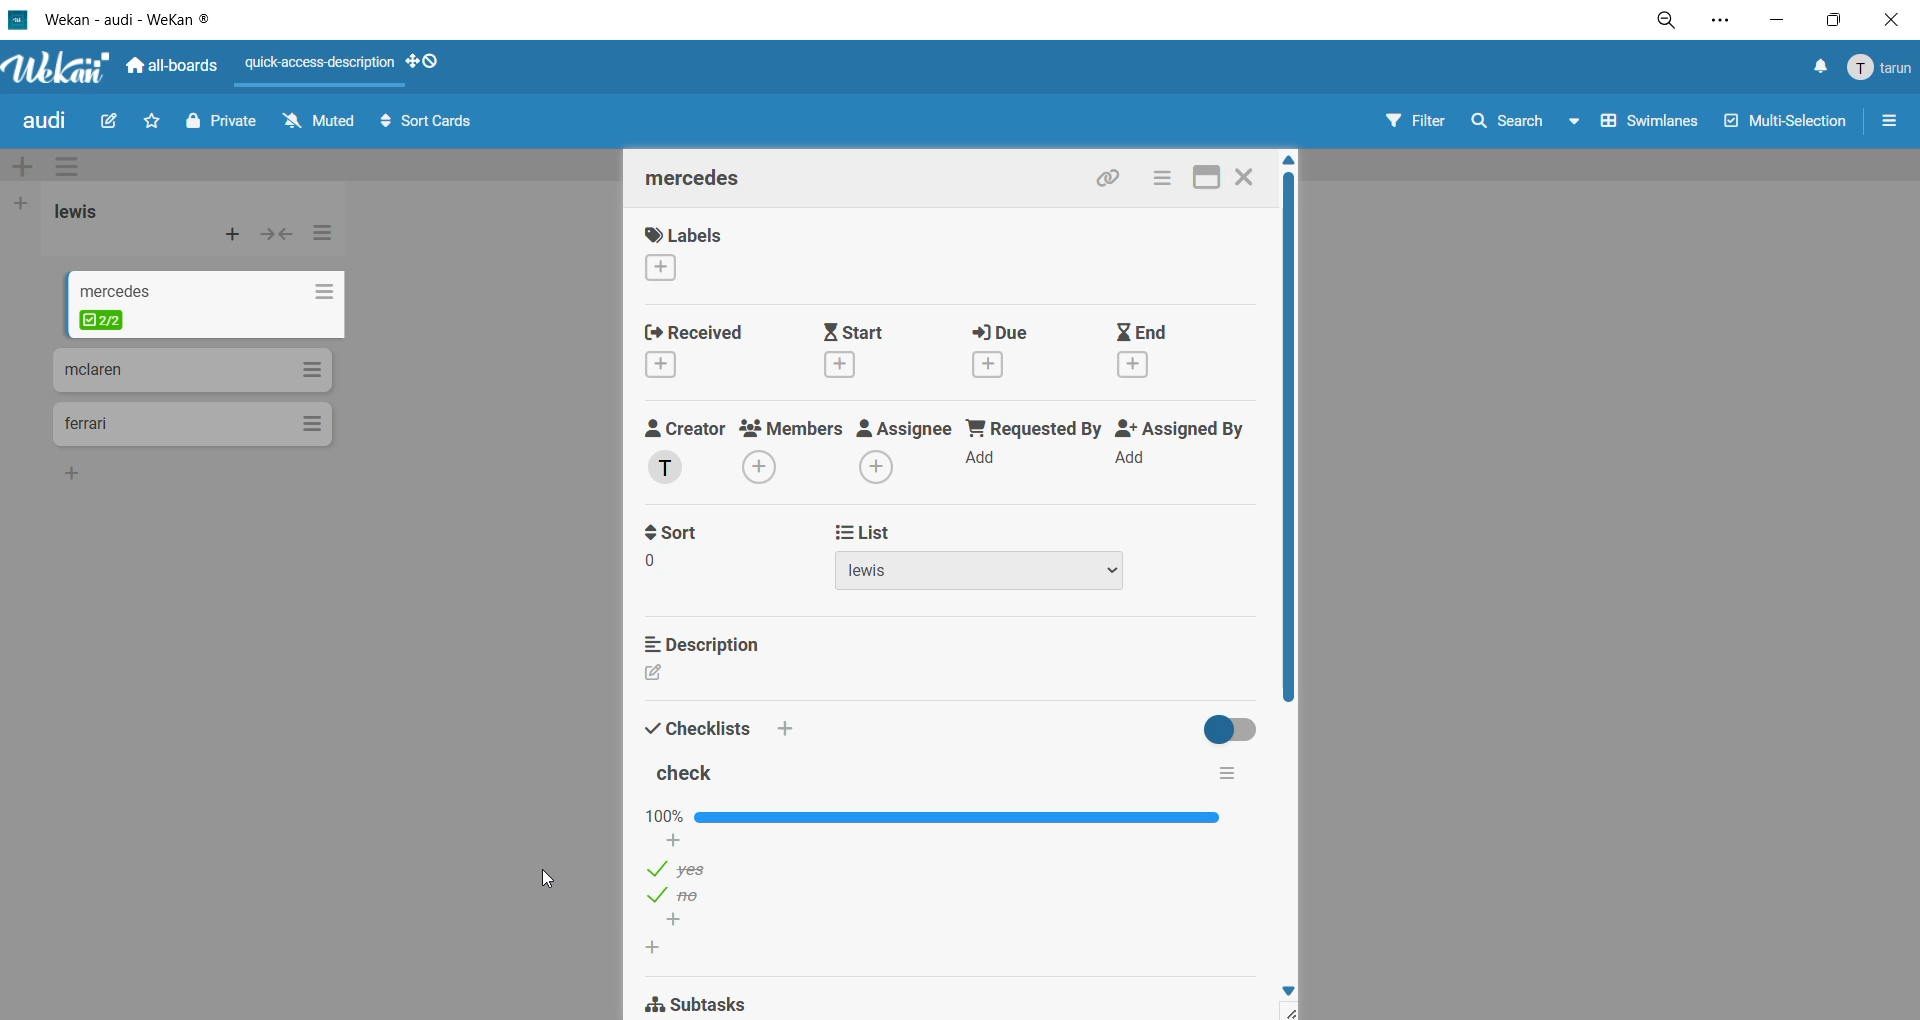 The image size is (1920, 1020). Describe the element at coordinates (41, 124) in the screenshot. I see `board title` at that location.